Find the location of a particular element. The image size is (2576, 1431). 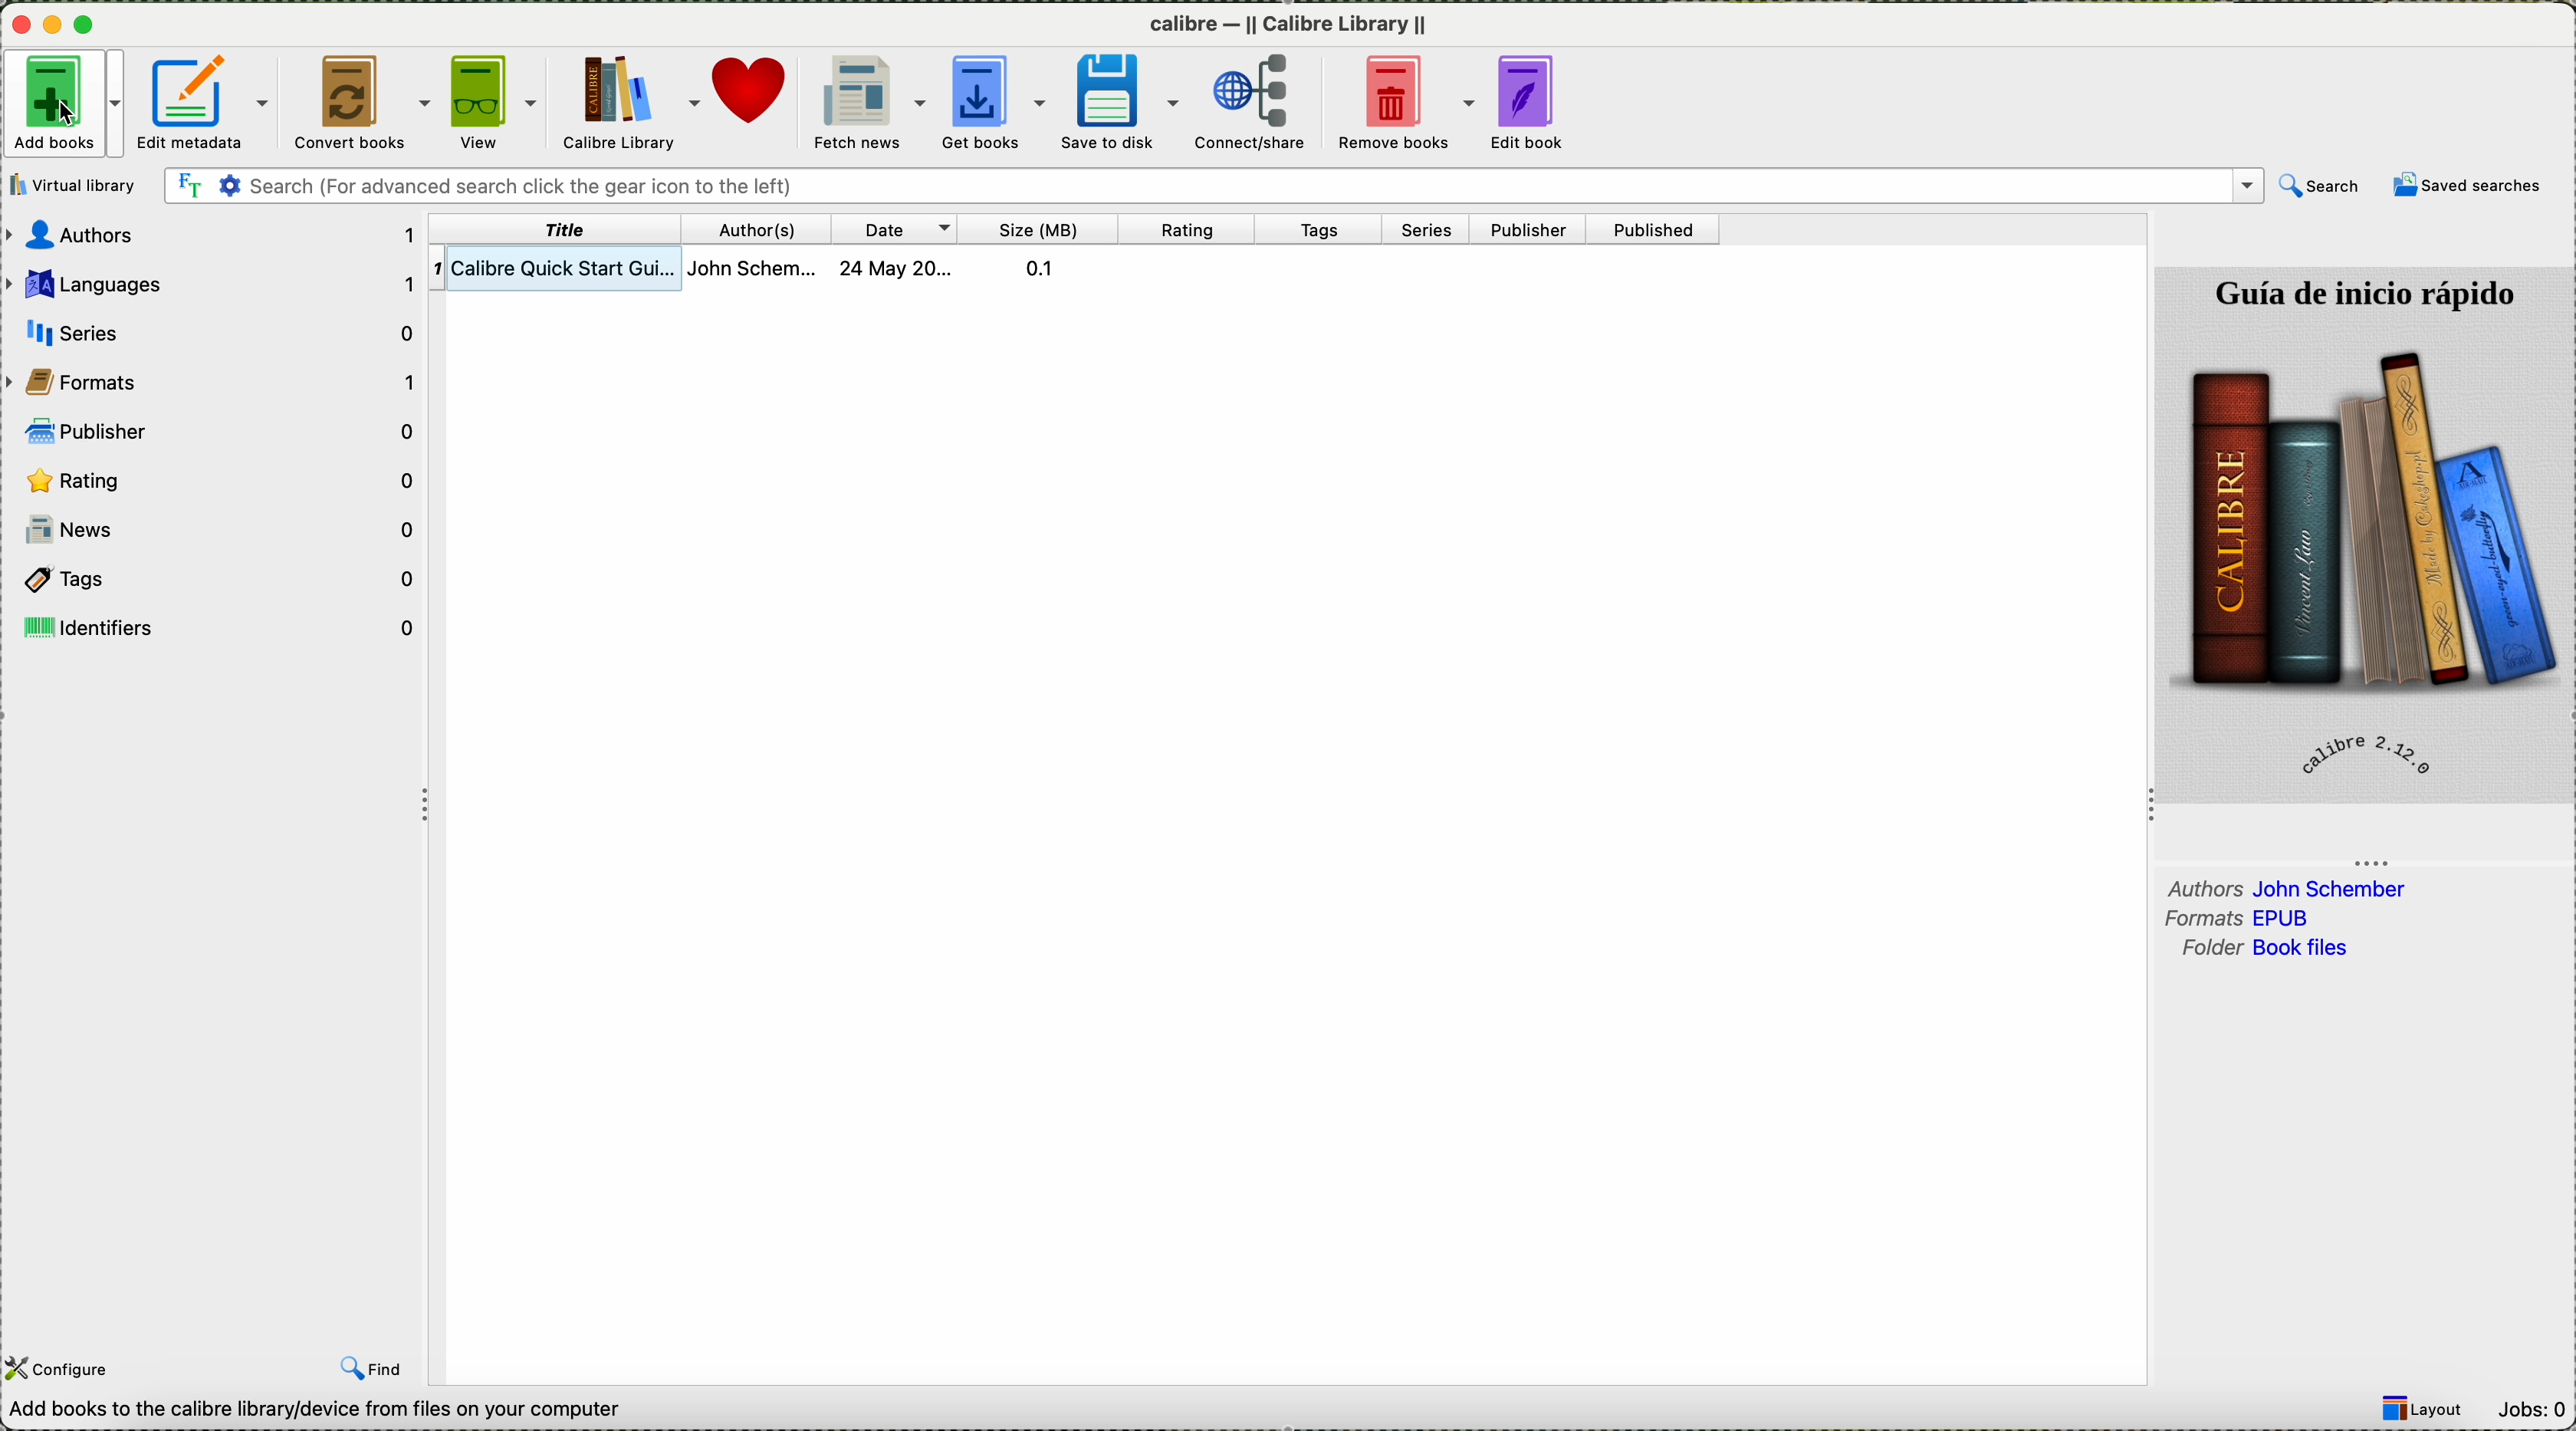

minimize program is located at coordinates (56, 27).